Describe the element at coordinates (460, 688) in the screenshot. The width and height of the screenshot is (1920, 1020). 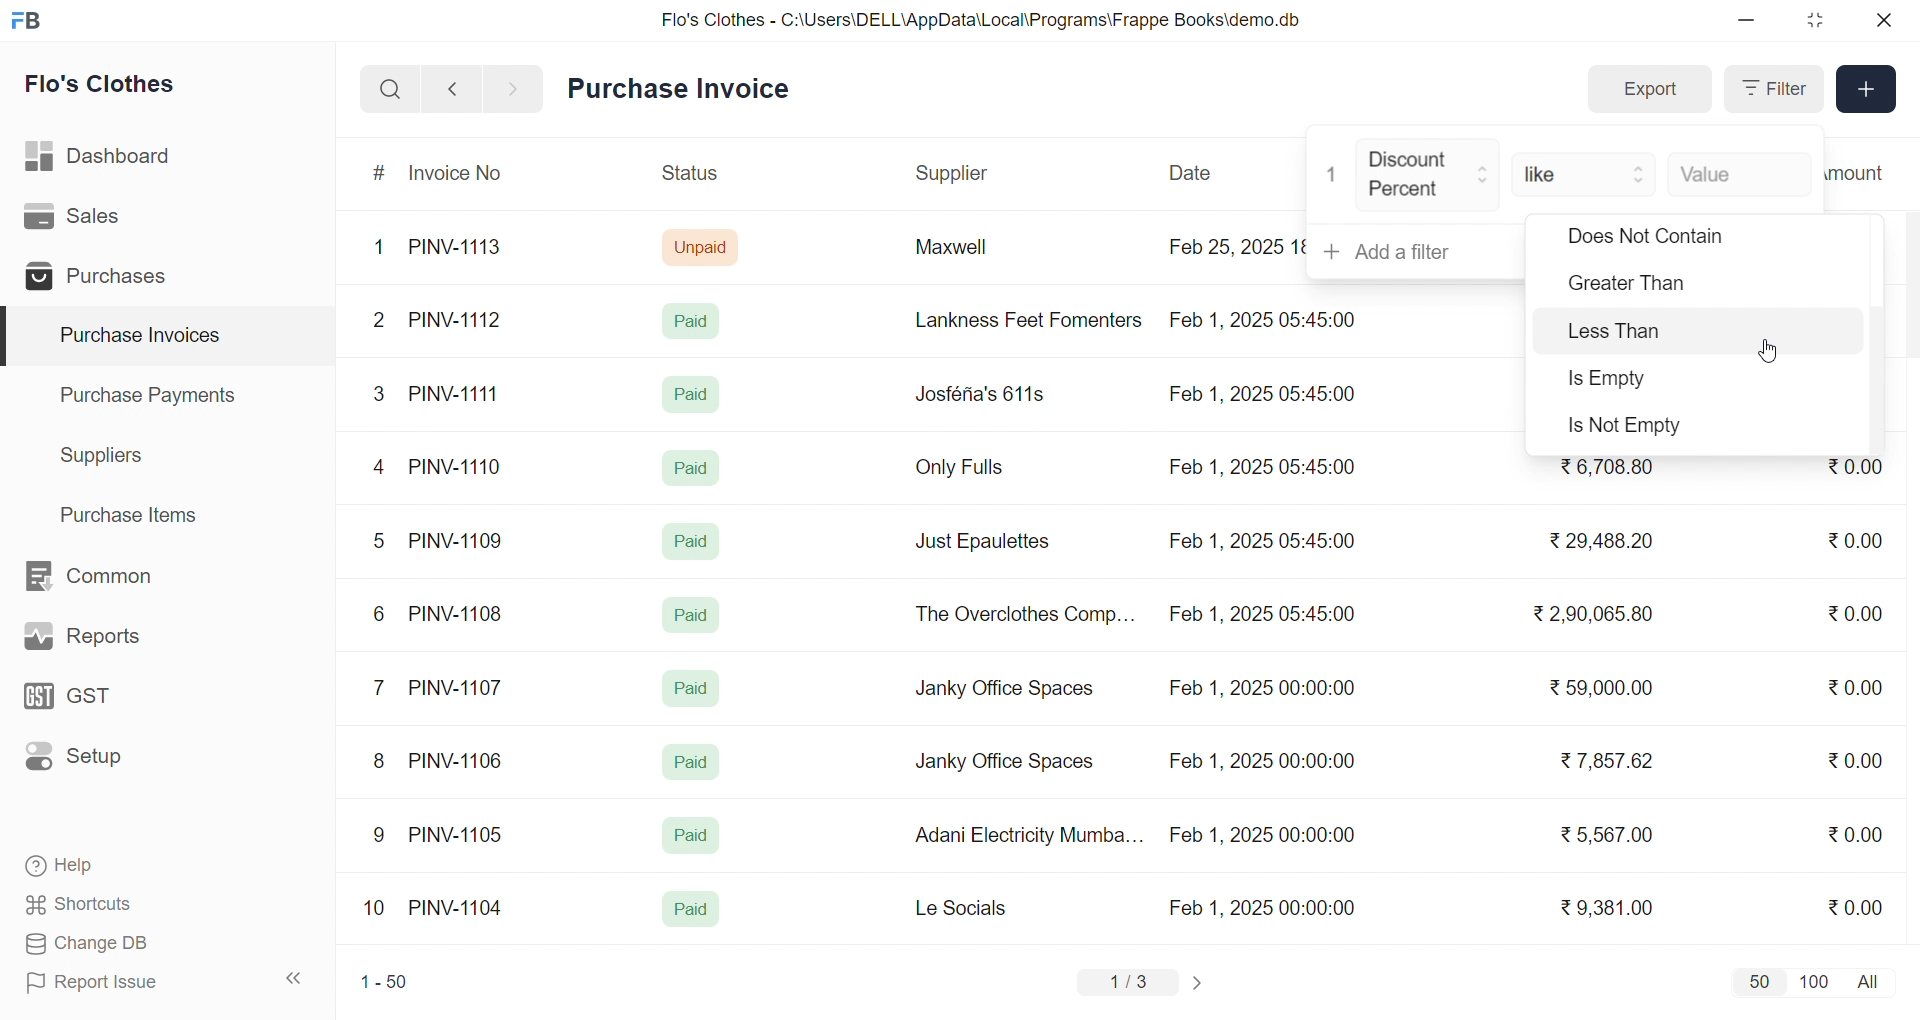
I see `PINV-1107` at that location.